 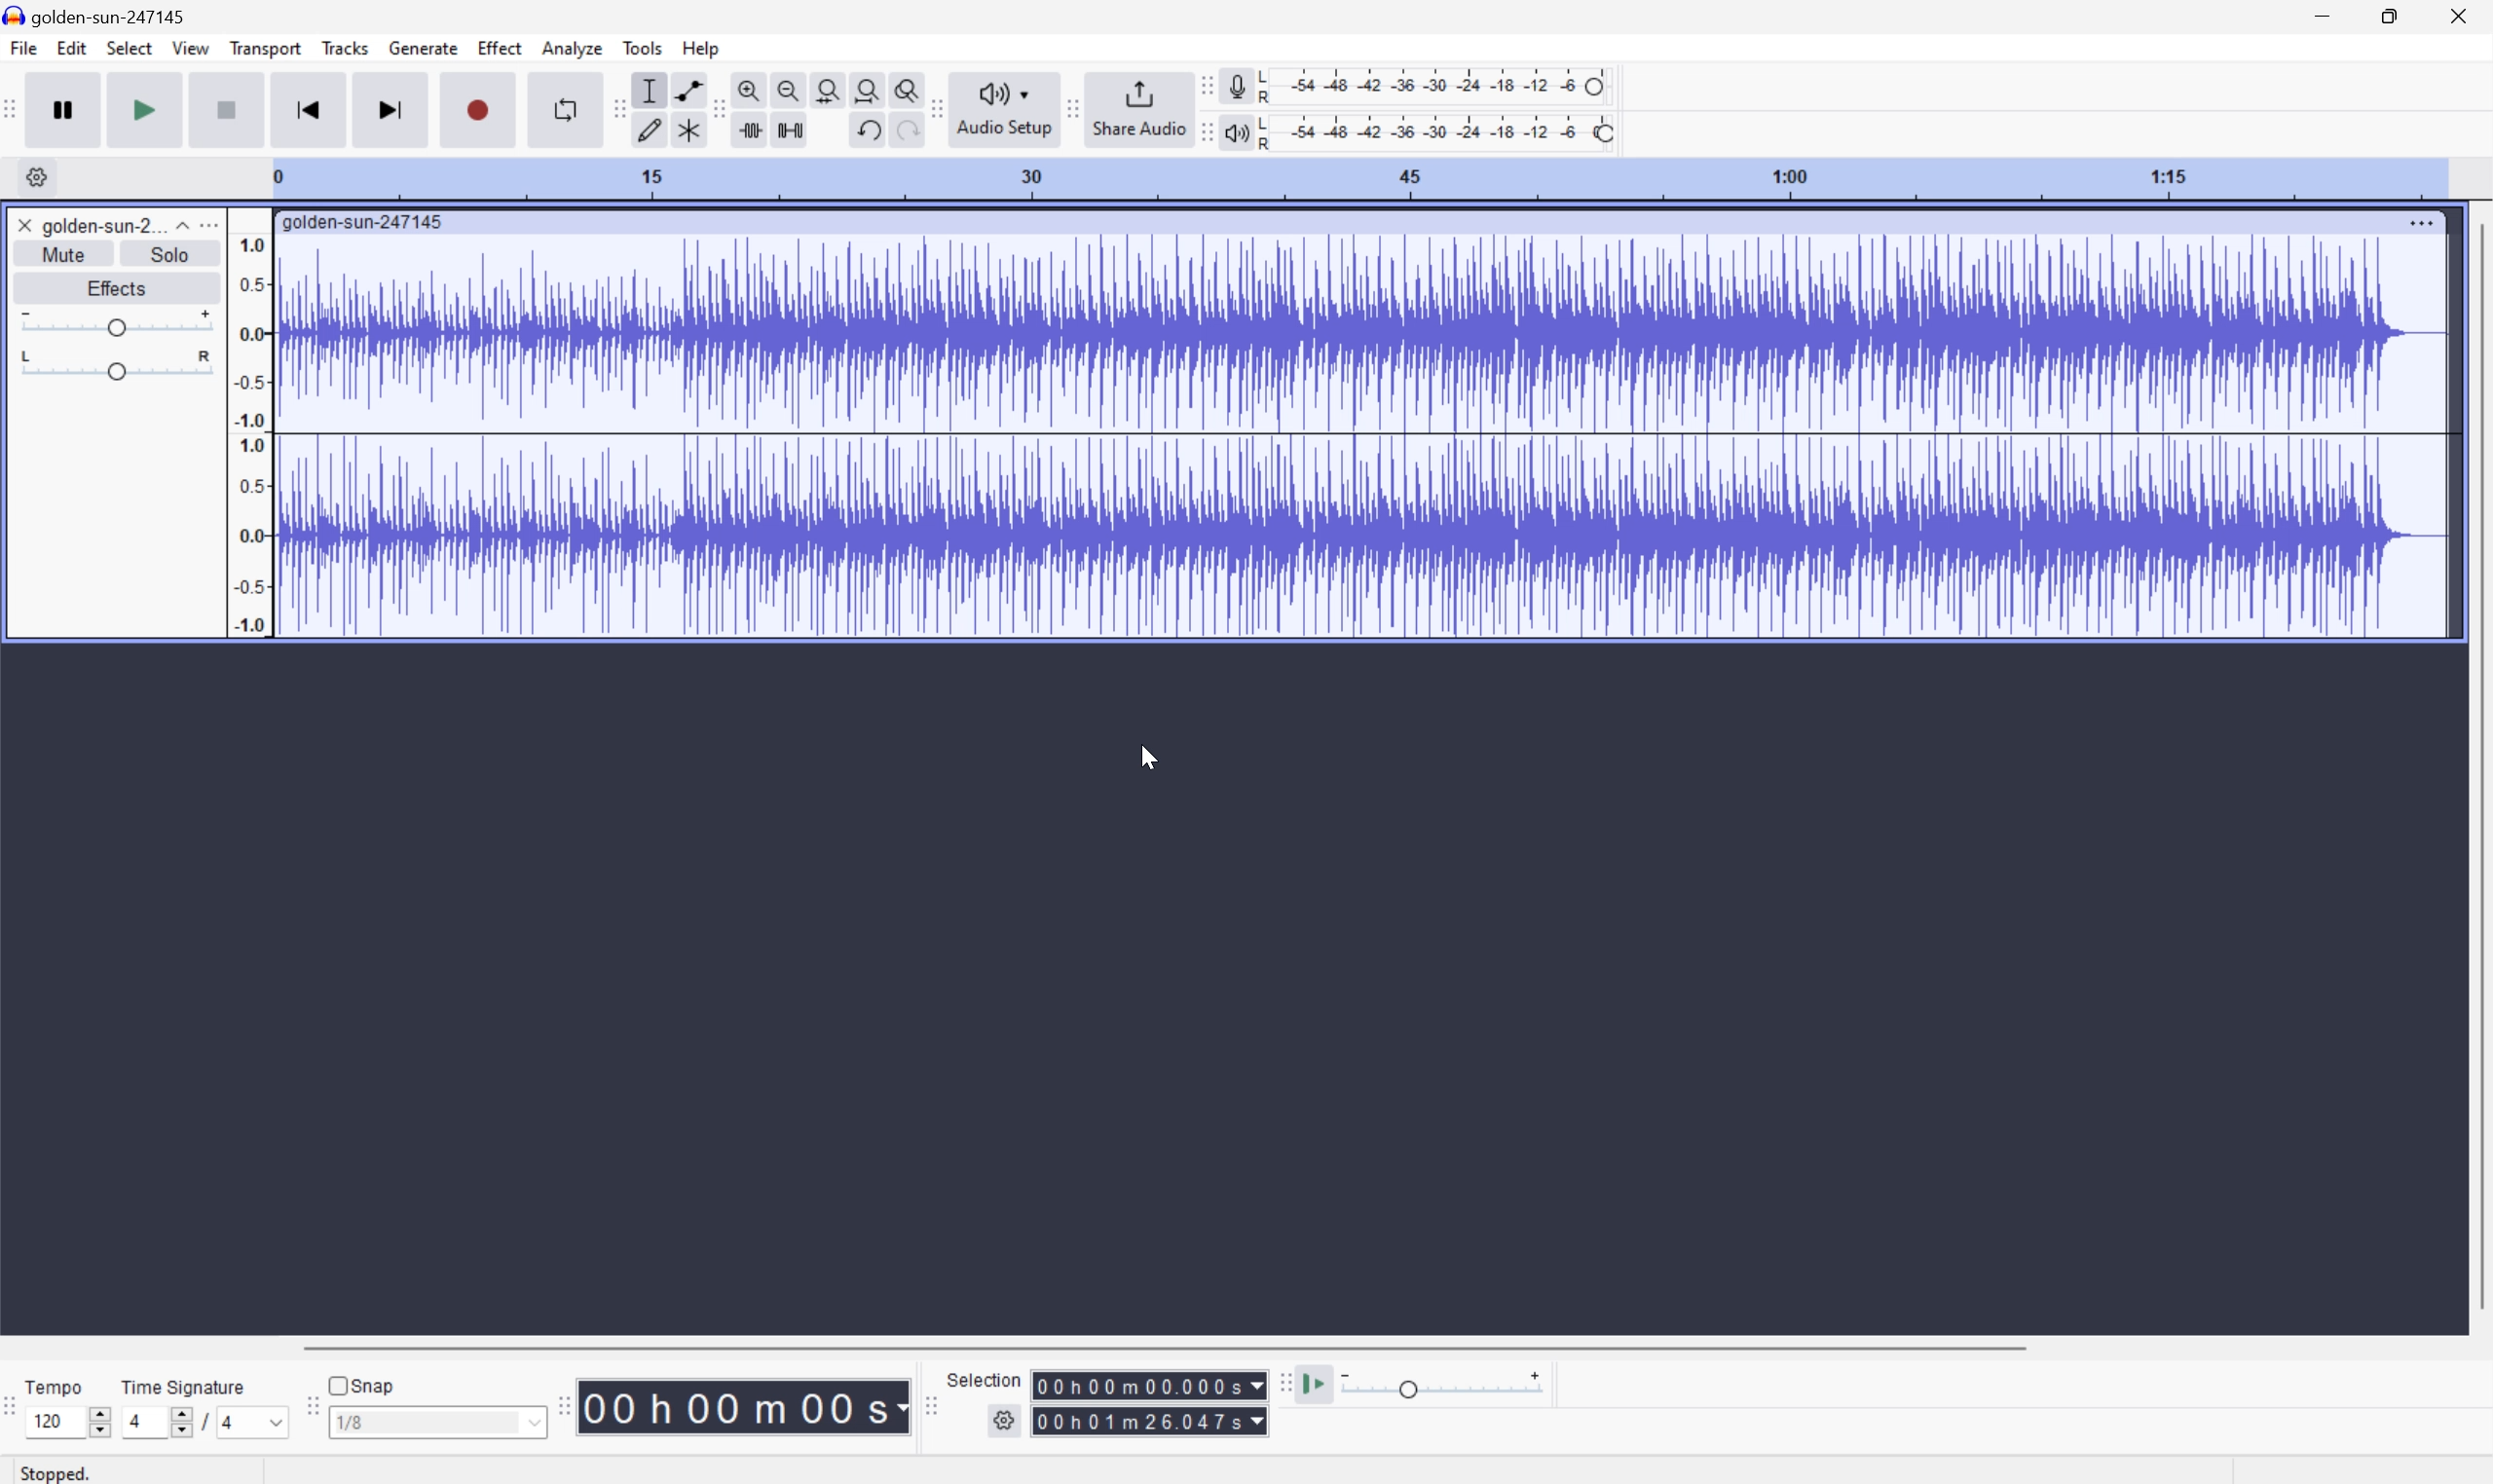 I want to click on Scroll Bar, so click(x=1164, y=1346).